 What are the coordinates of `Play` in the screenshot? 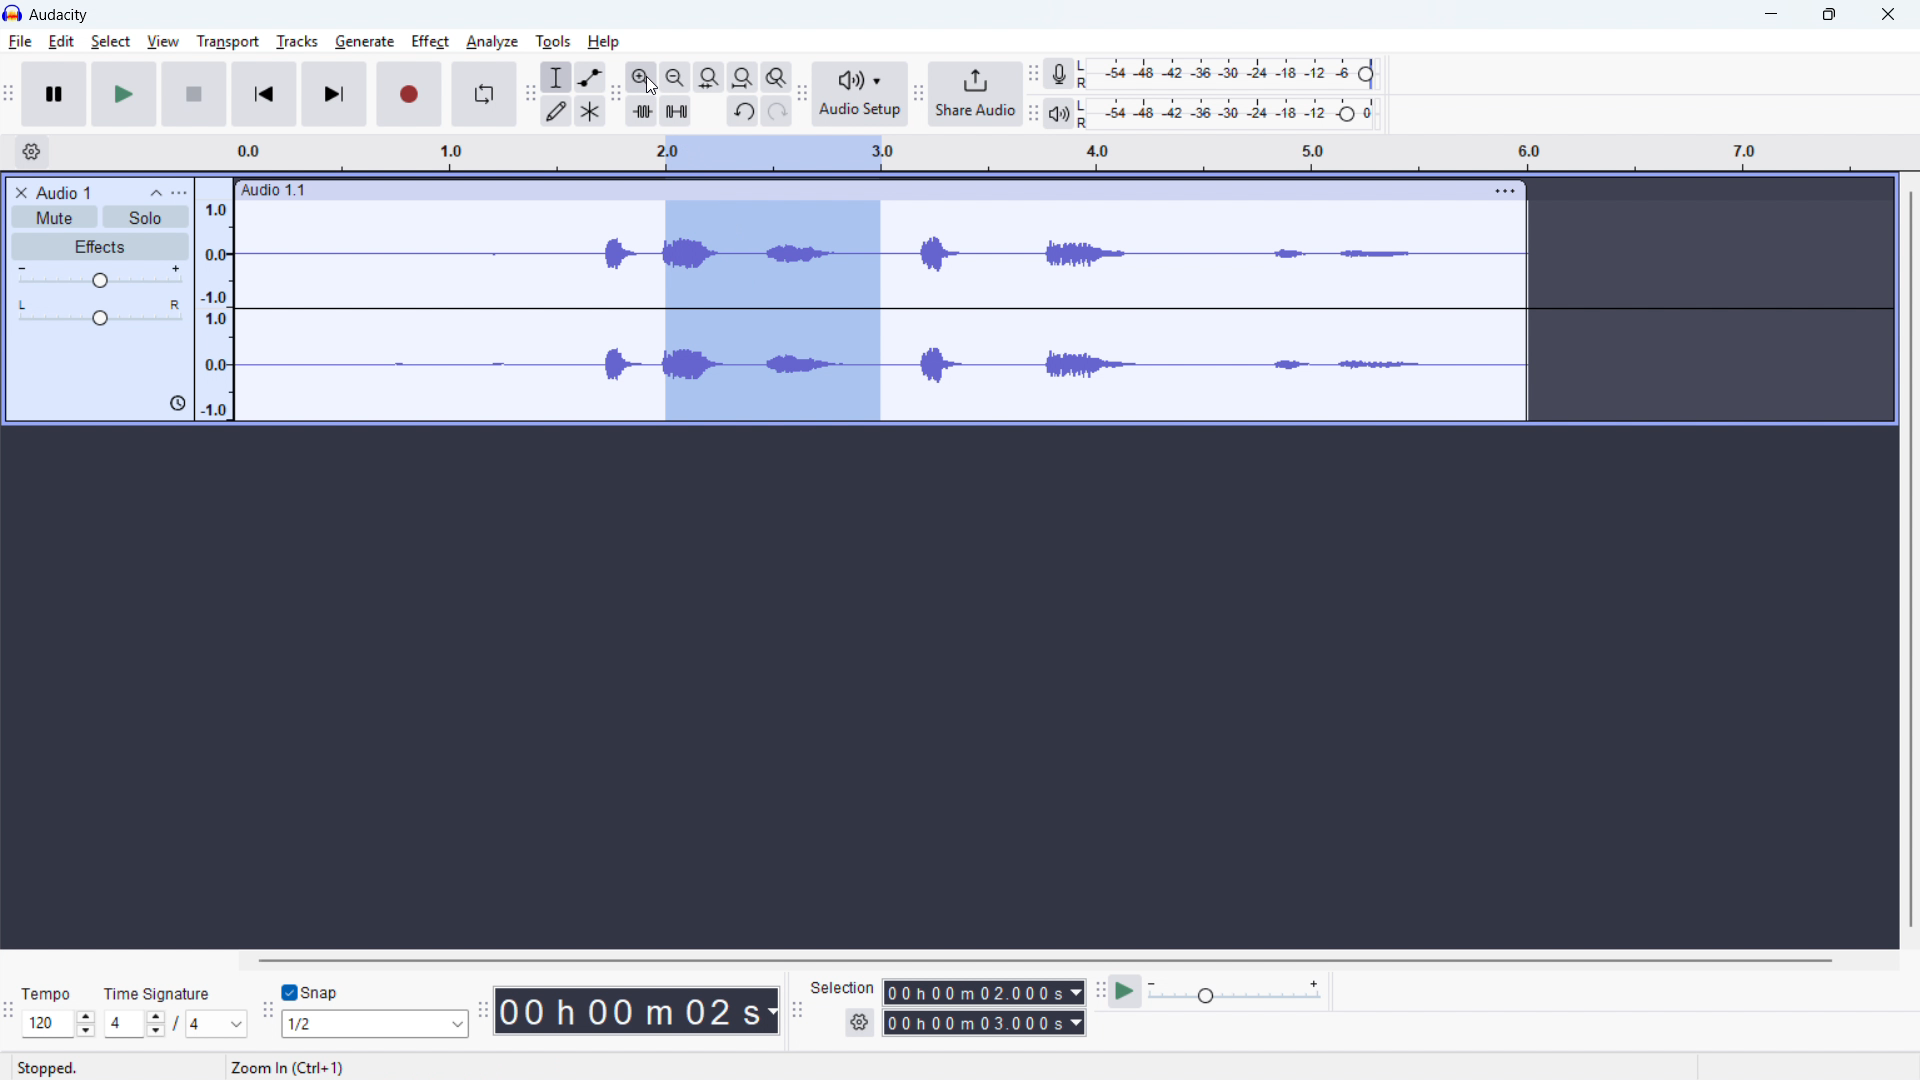 It's located at (124, 94).